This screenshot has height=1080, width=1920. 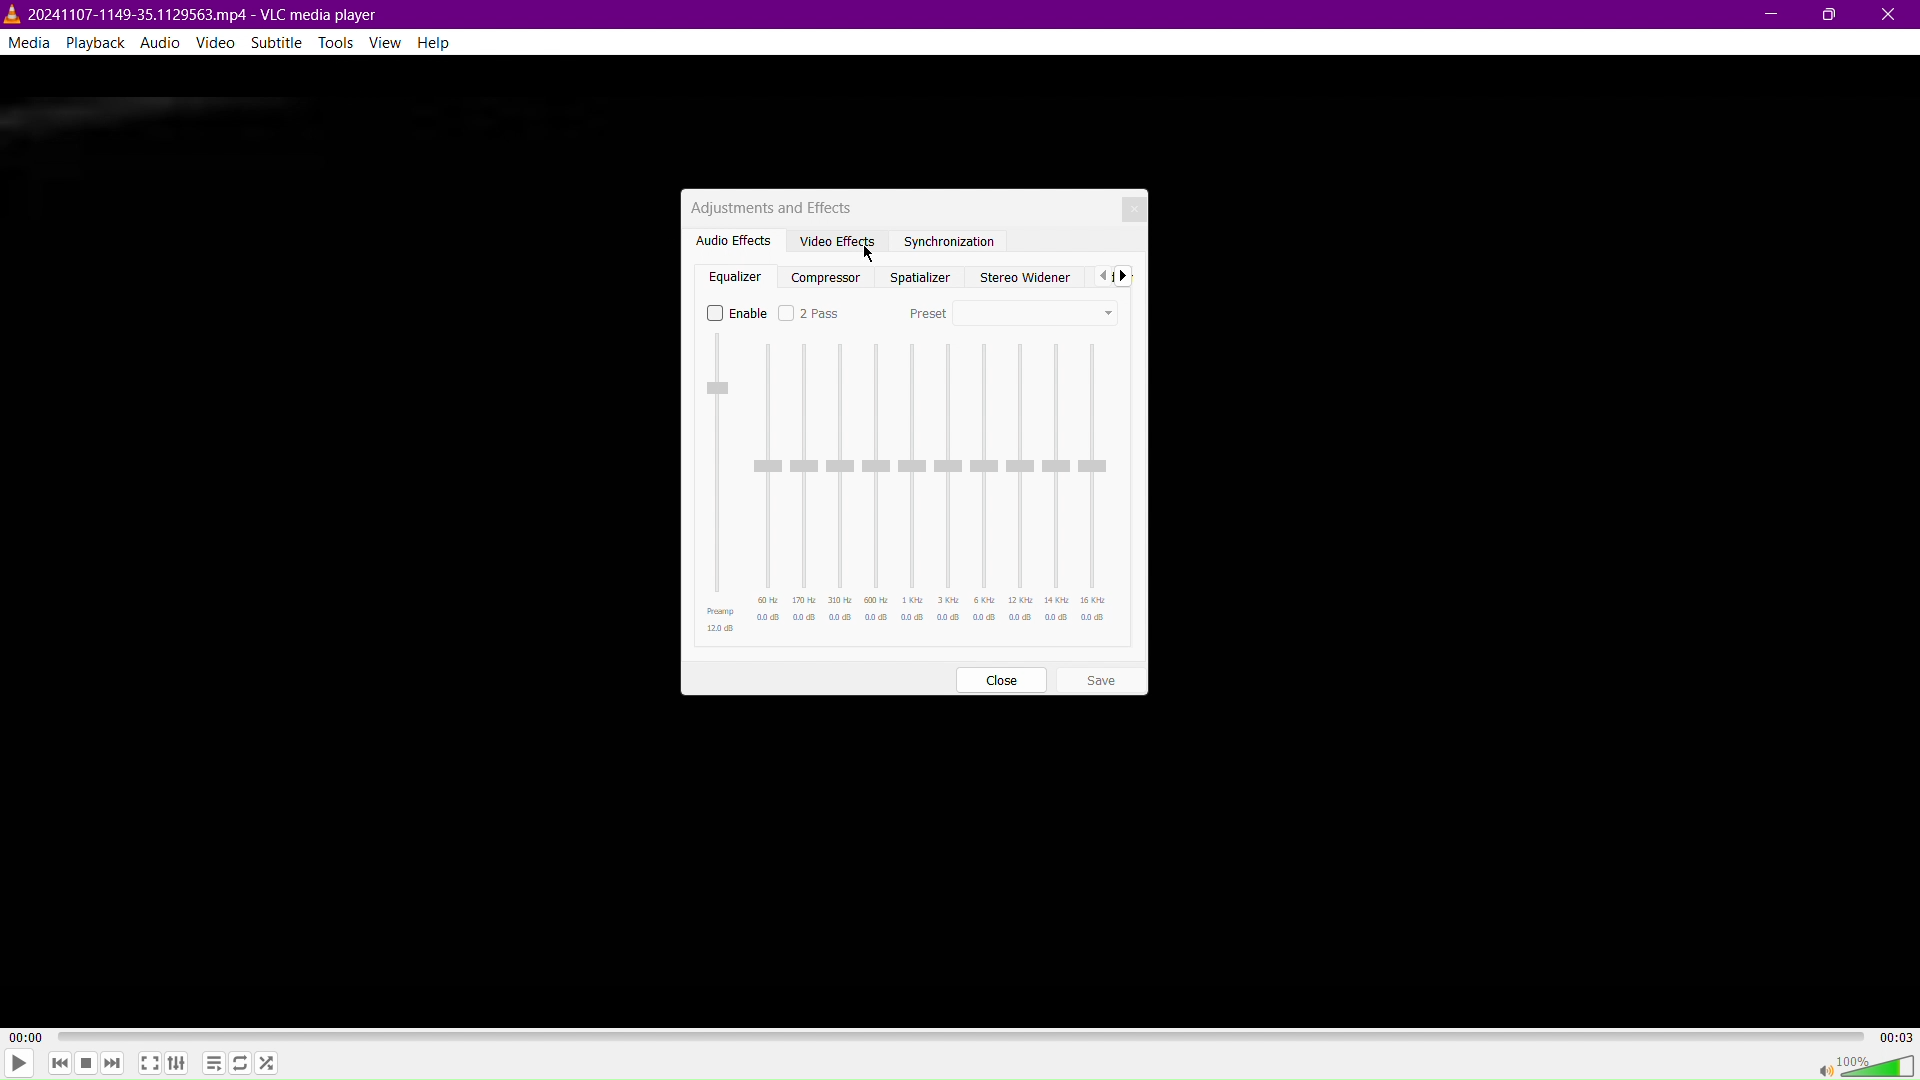 What do you see at coordinates (1055, 486) in the screenshot?
I see `14 KHz Equalizer` at bounding box center [1055, 486].